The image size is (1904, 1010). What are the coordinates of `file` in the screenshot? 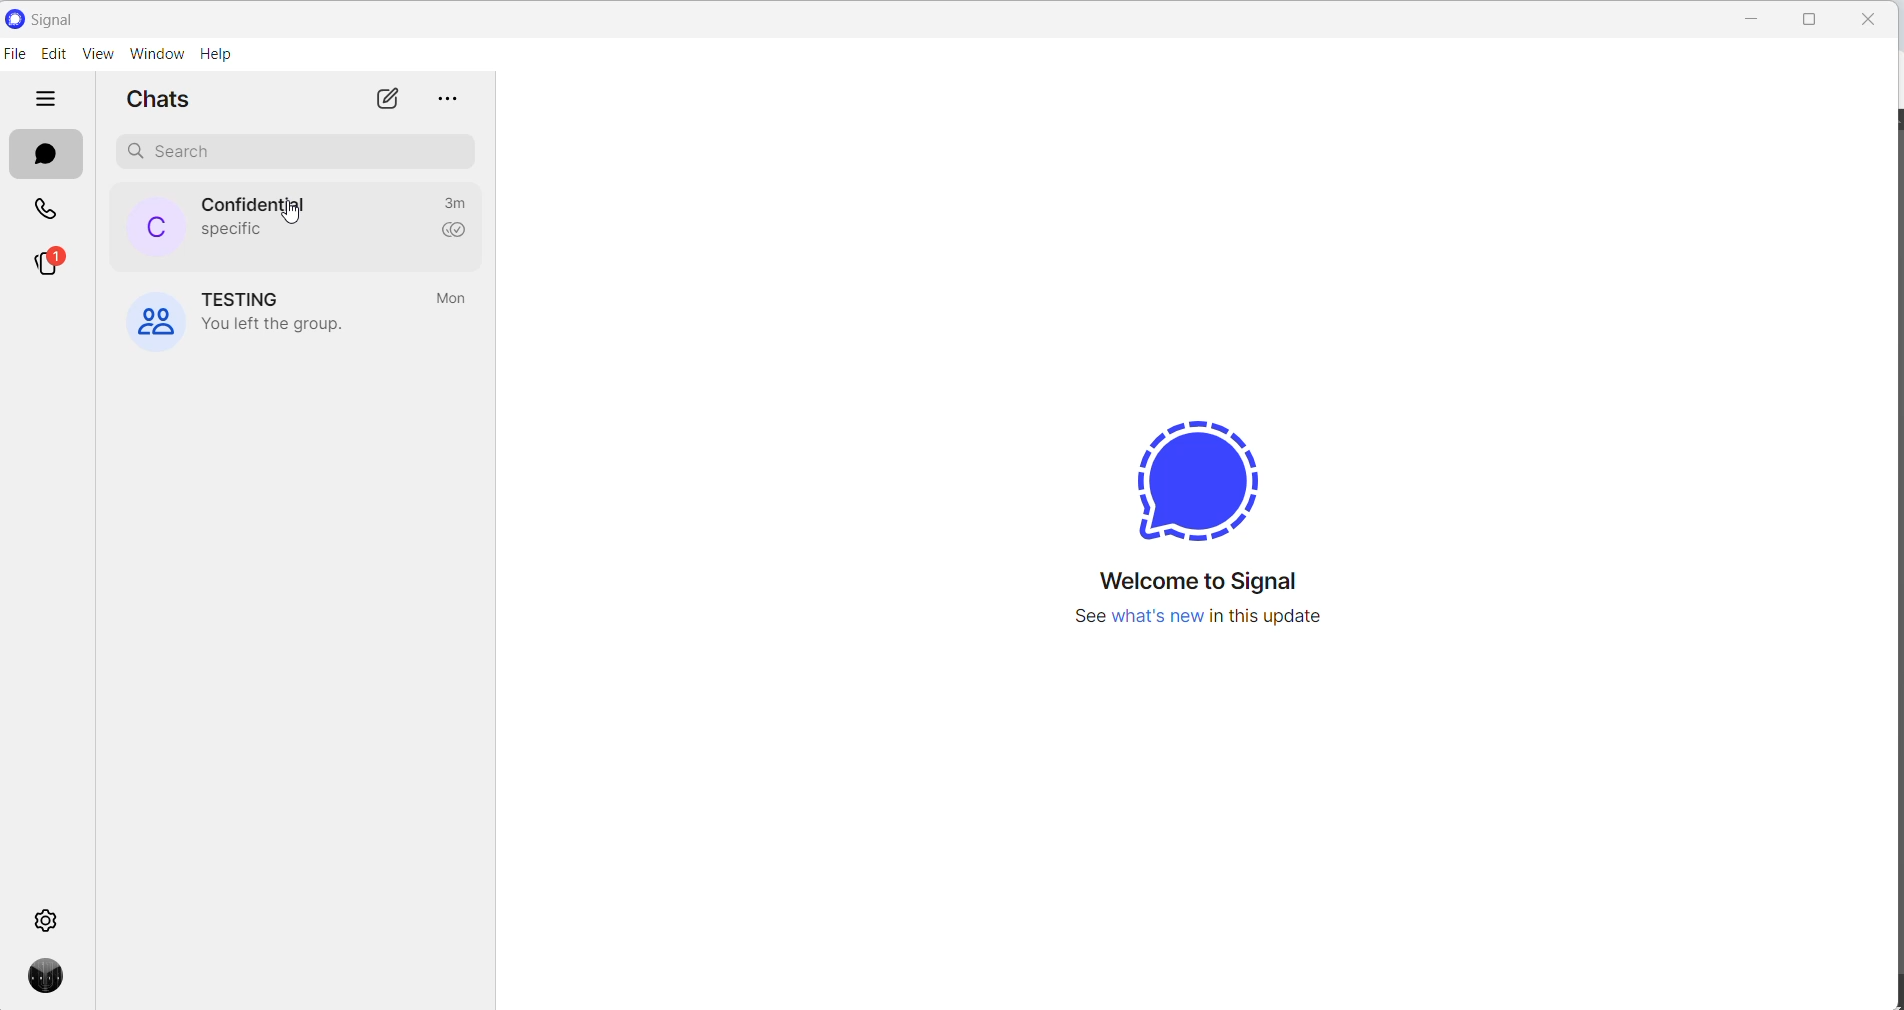 It's located at (15, 55).